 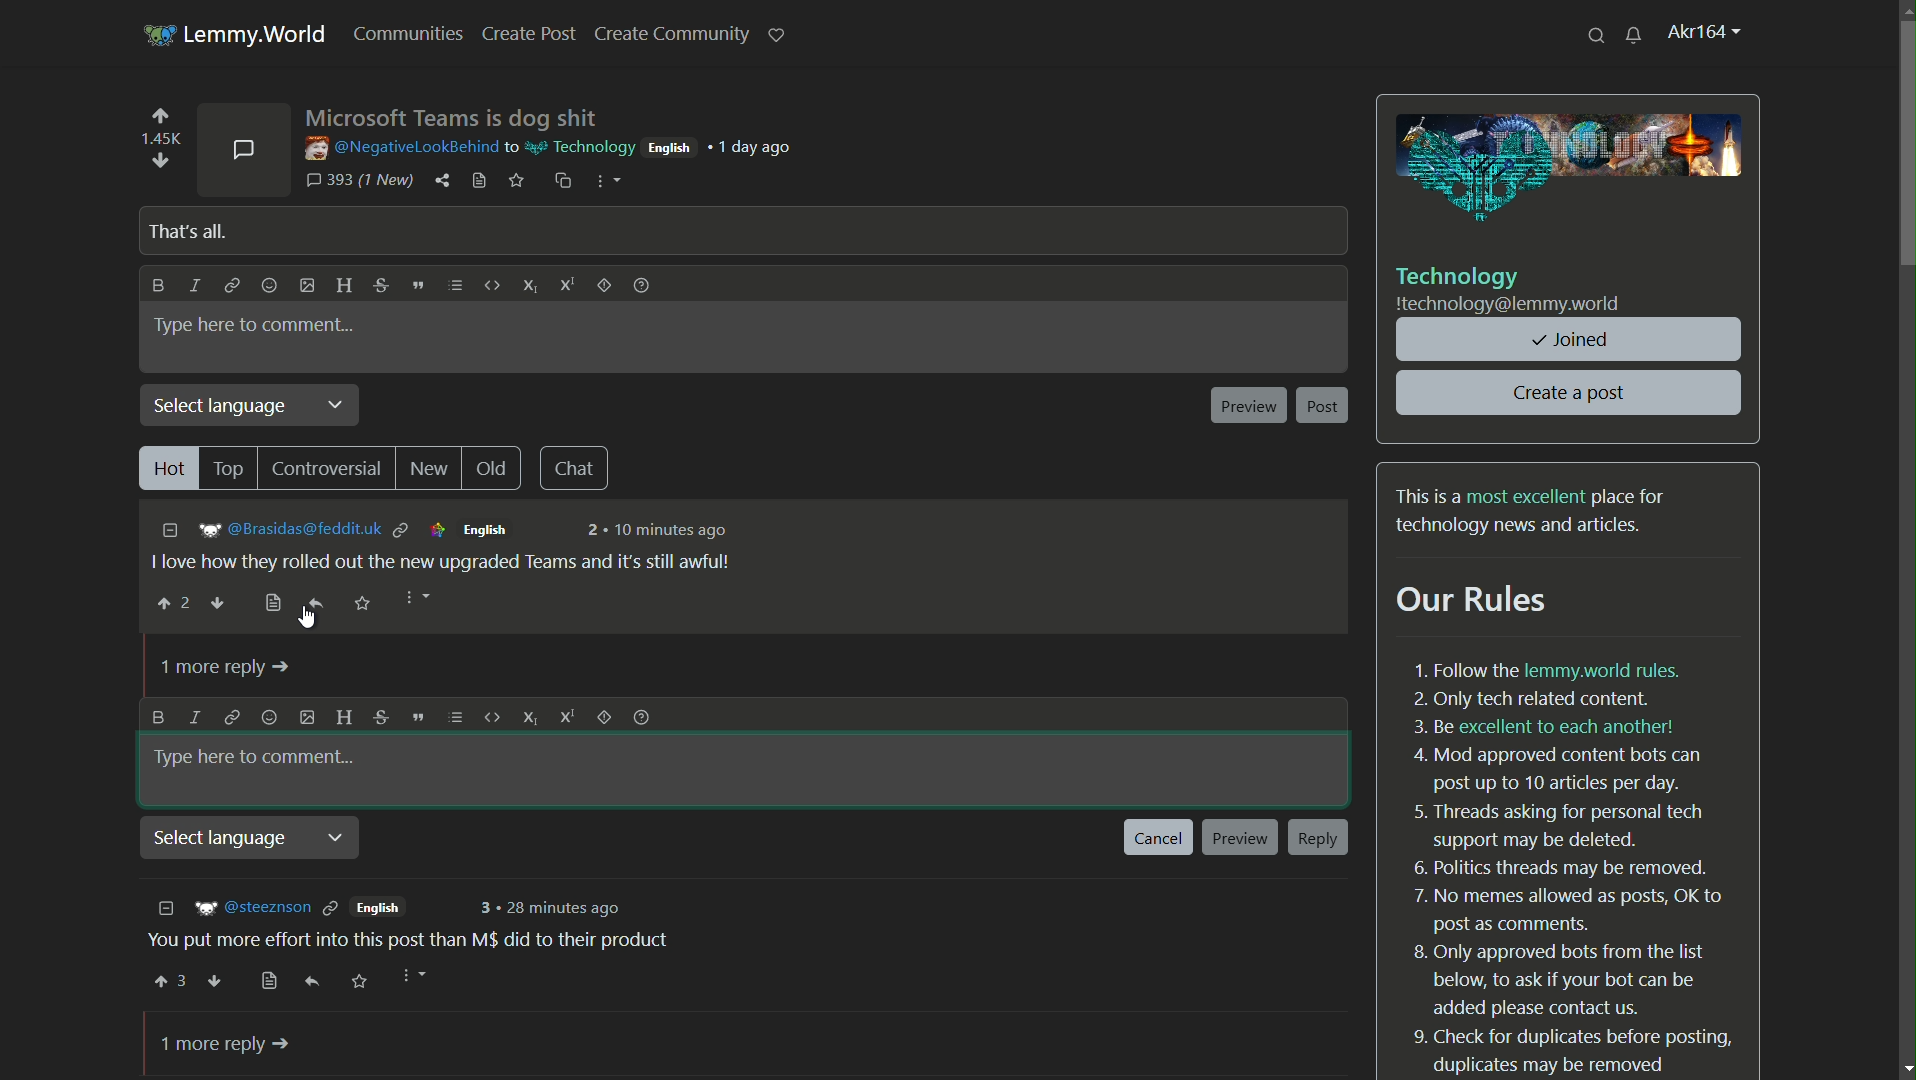 I want to click on code, so click(x=490, y=287).